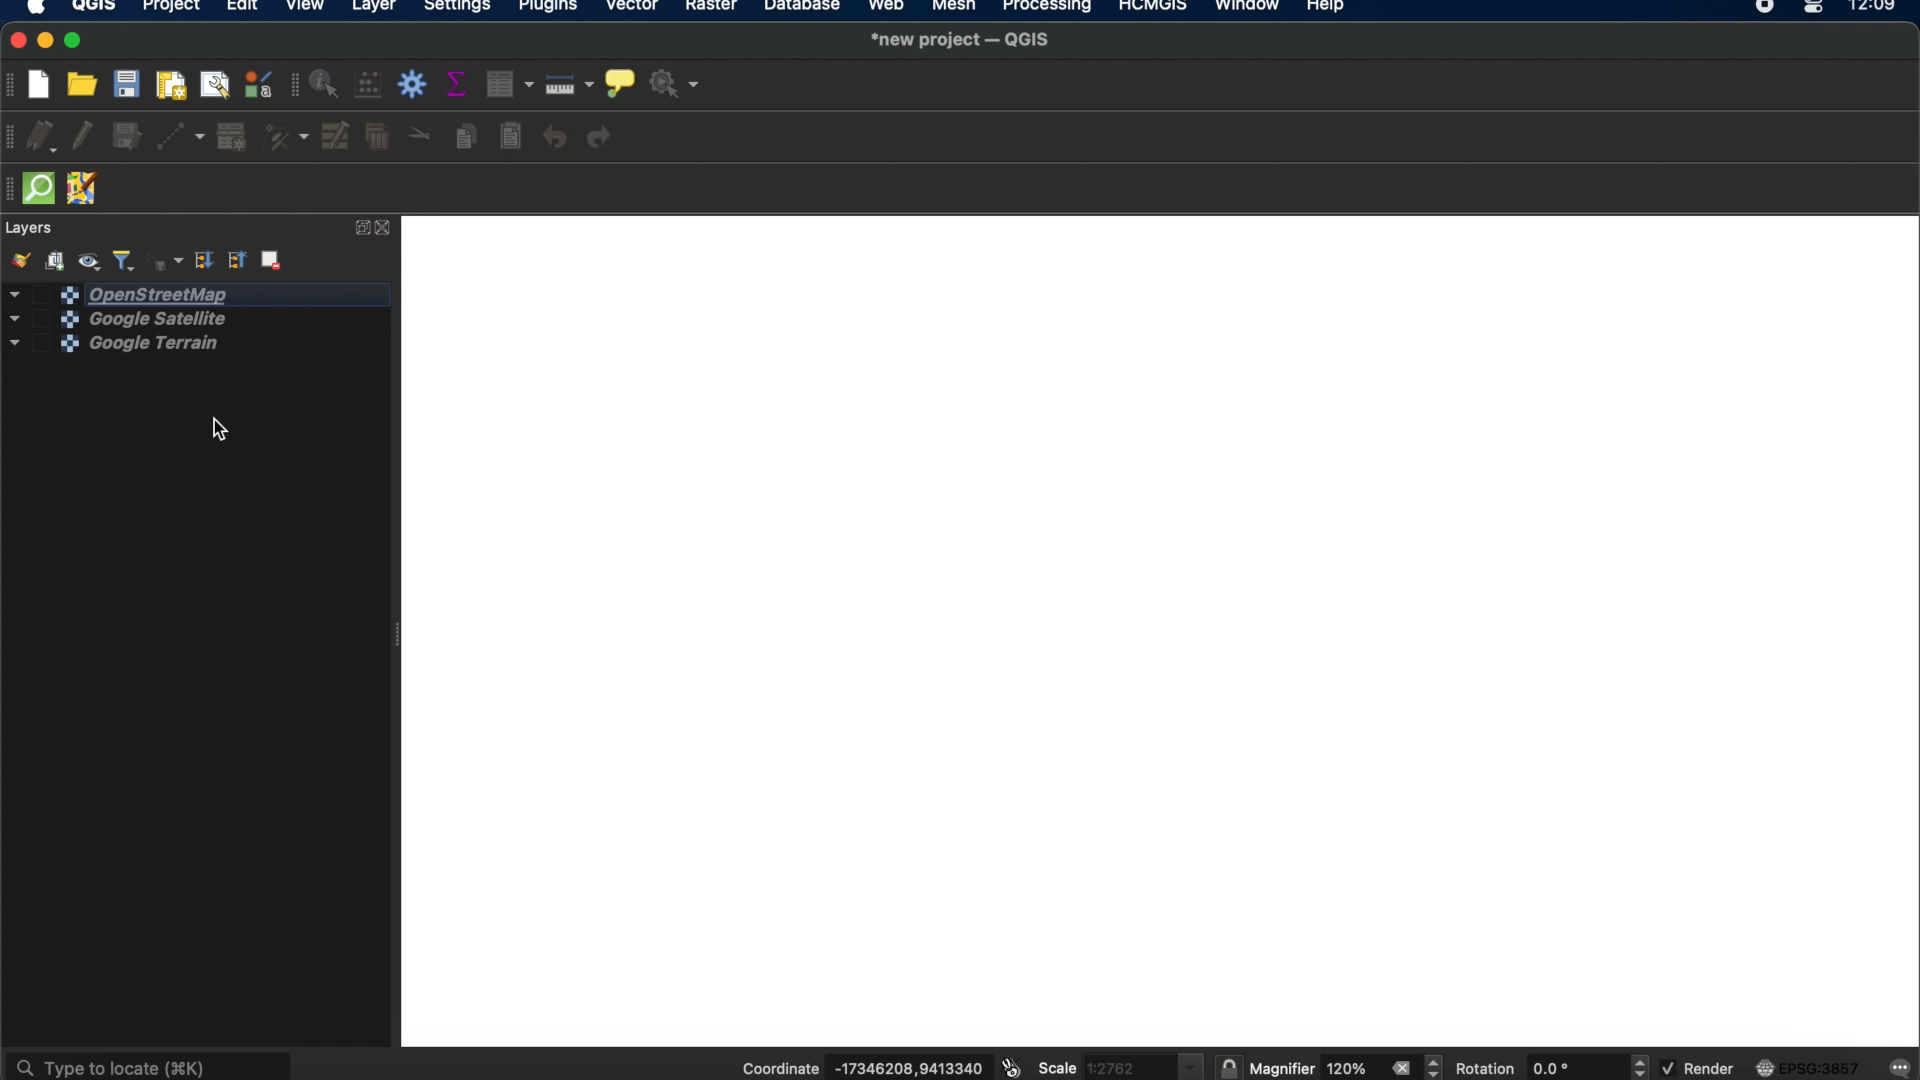 This screenshot has width=1920, height=1080. What do you see at coordinates (291, 86) in the screenshot?
I see `attributes toolbar` at bounding box center [291, 86].